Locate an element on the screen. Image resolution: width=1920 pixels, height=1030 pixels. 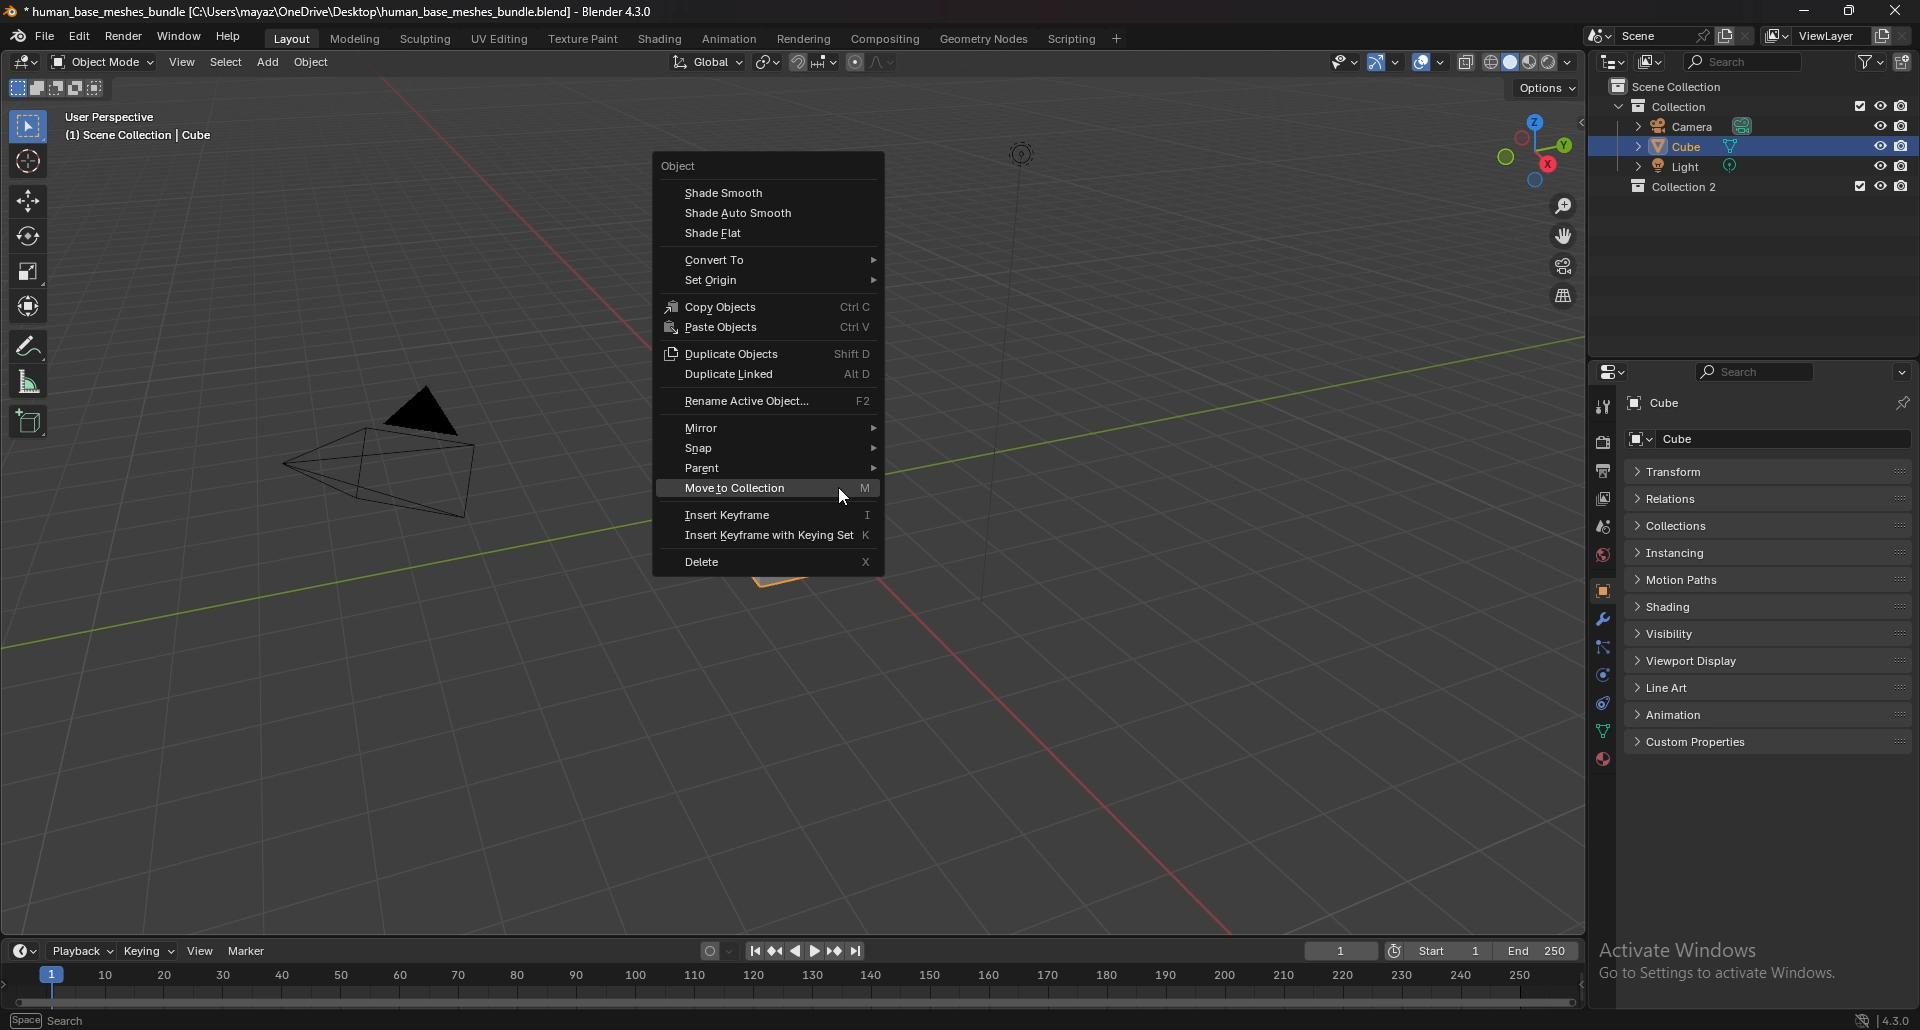
material is located at coordinates (1603, 758).